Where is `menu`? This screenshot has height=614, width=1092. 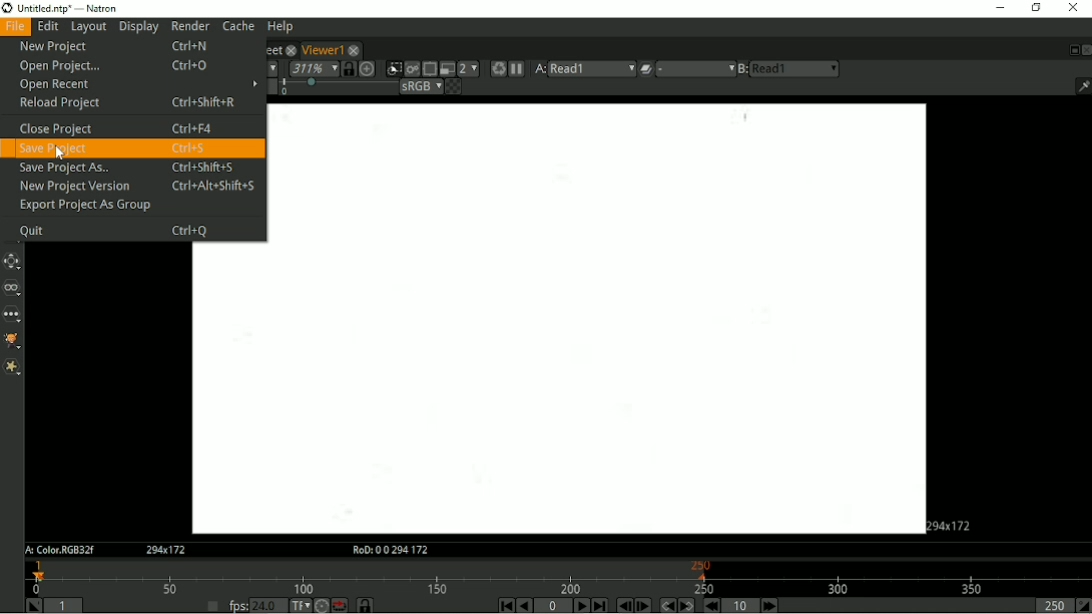
menu is located at coordinates (695, 69).